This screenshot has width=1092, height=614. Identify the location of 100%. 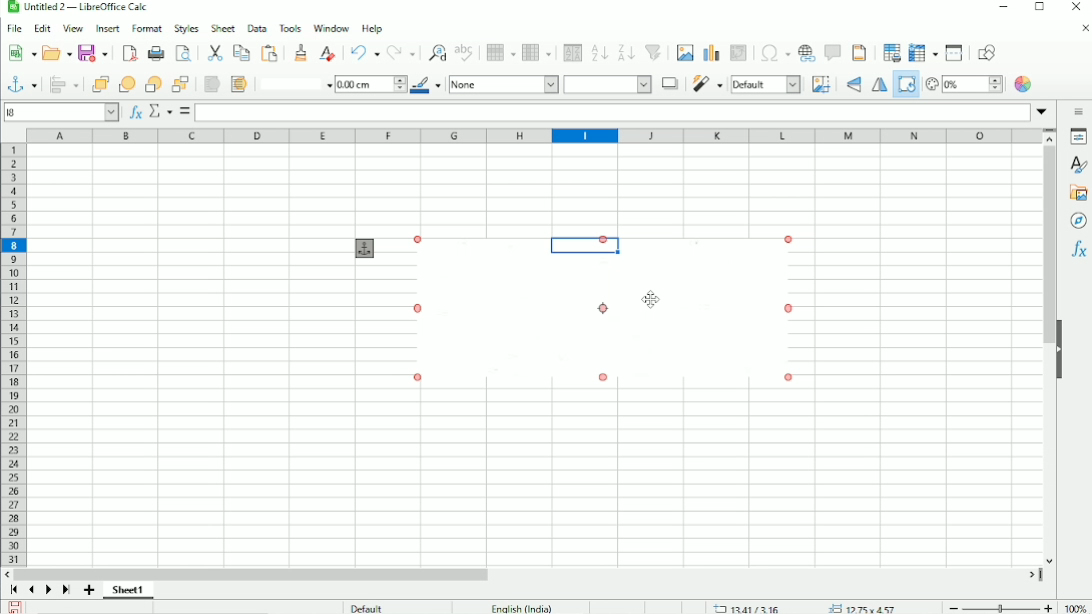
(1075, 605).